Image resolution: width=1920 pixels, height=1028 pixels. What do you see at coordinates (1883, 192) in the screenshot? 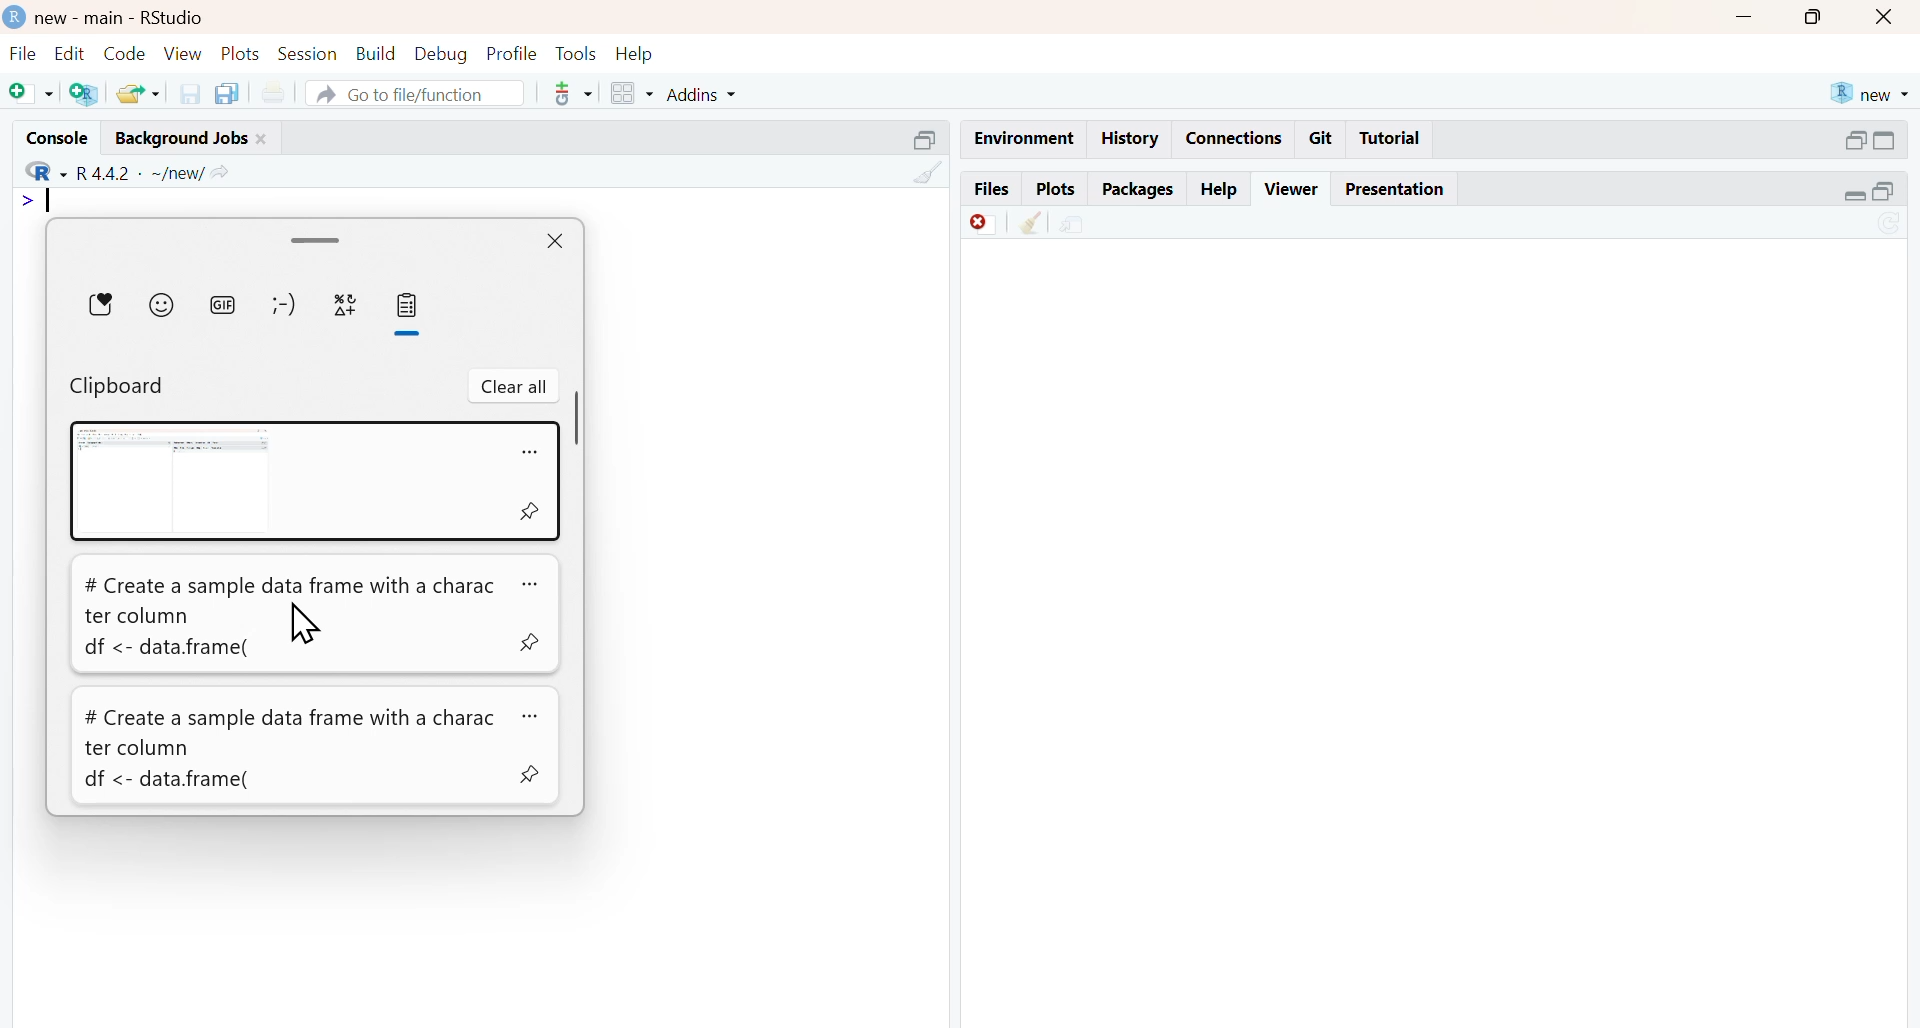
I see `open in separate window` at bounding box center [1883, 192].